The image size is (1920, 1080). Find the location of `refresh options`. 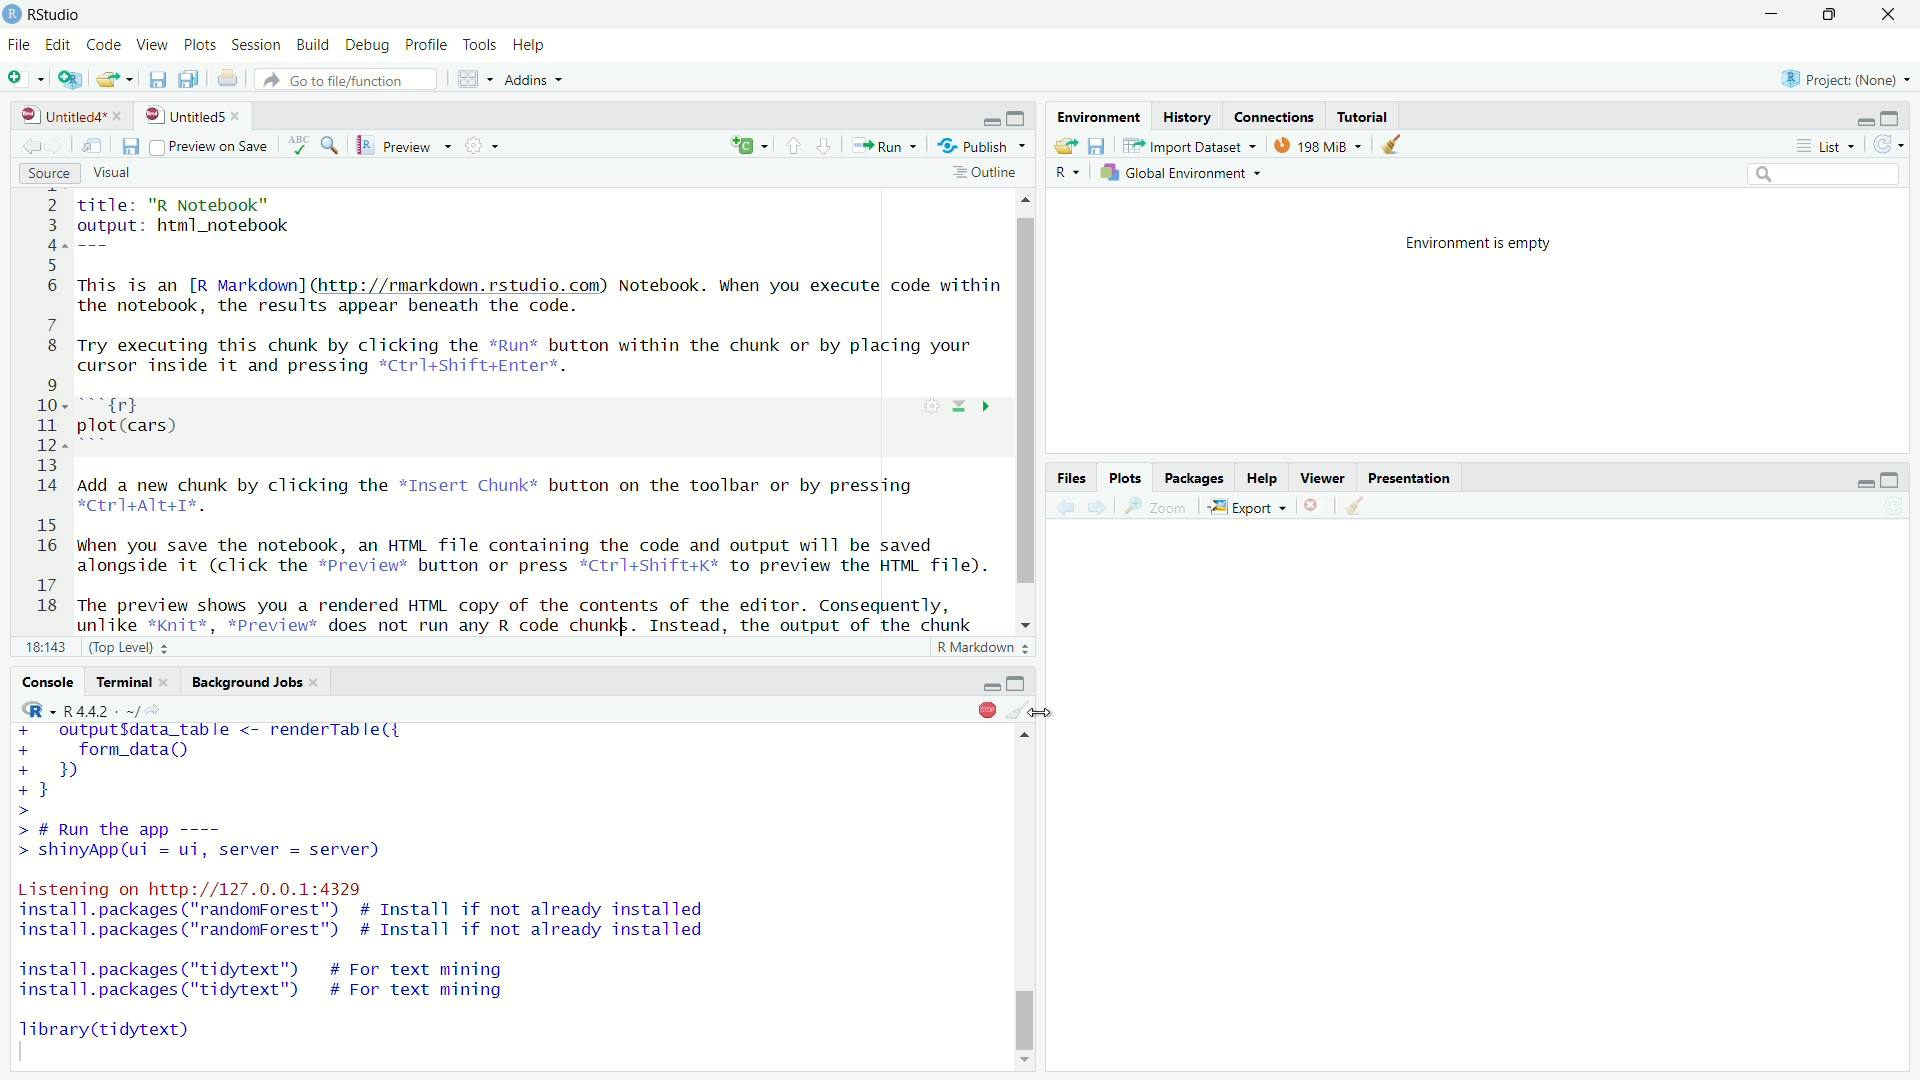

refresh options is located at coordinates (1890, 145).